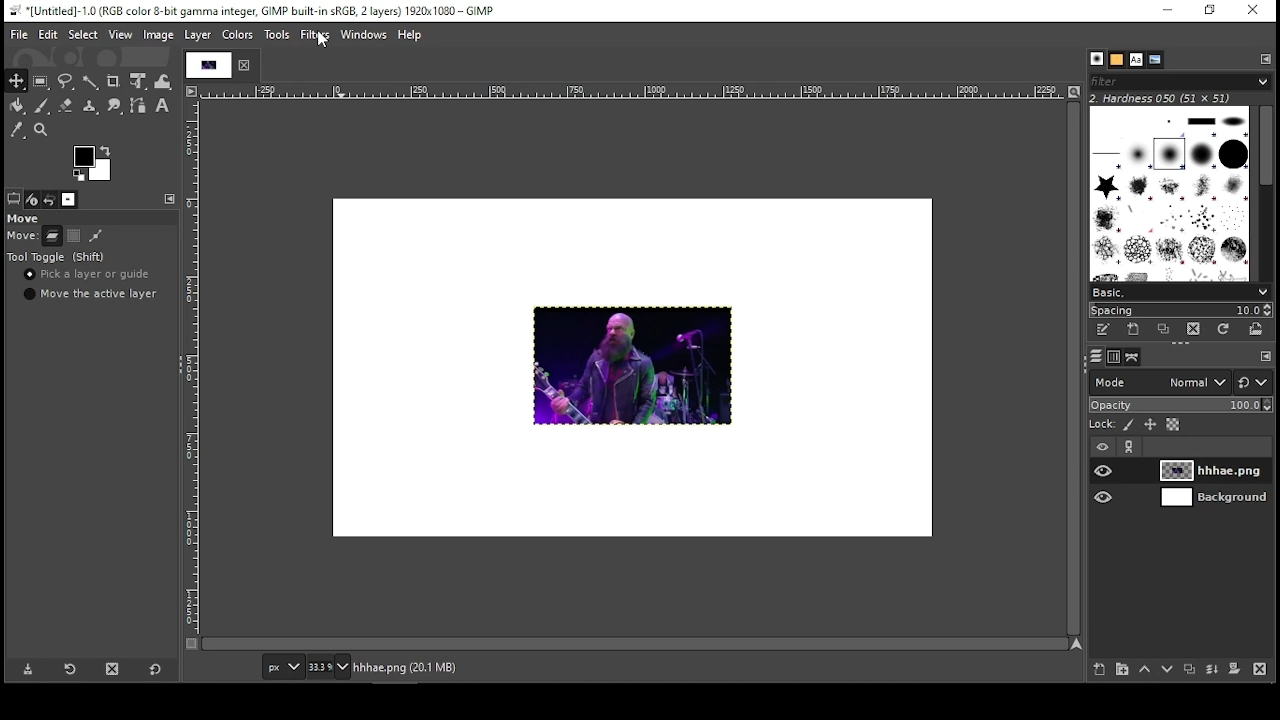 Image resolution: width=1280 pixels, height=720 pixels. Describe the element at coordinates (160, 34) in the screenshot. I see `image` at that location.